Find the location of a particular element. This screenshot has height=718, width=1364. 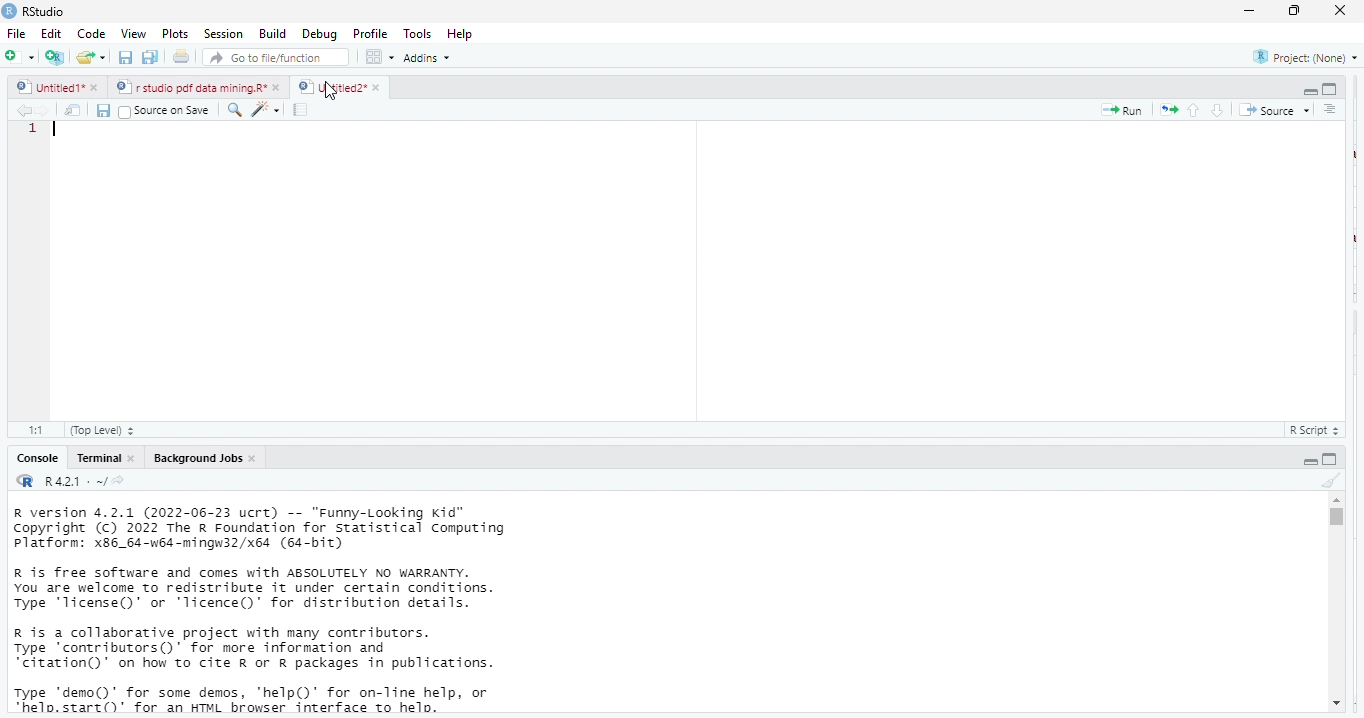

code tools is located at coordinates (265, 108).